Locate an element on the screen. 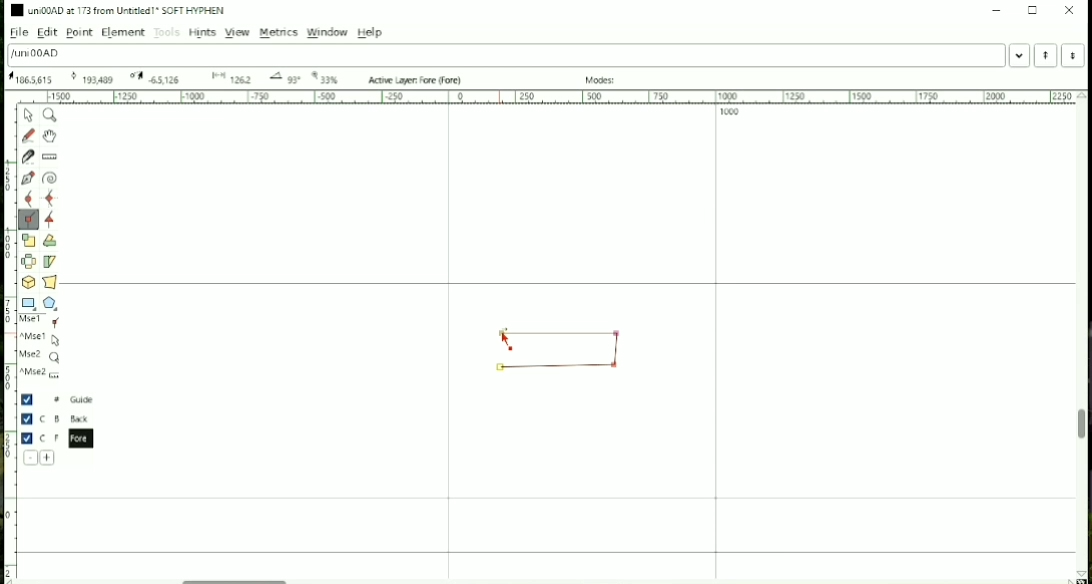 Image resolution: width=1092 pixels, height=584 pixels. 173 Oxad U+00AD "uni00AD" SOFT HYPHEN is located at coordinates (156, 77).